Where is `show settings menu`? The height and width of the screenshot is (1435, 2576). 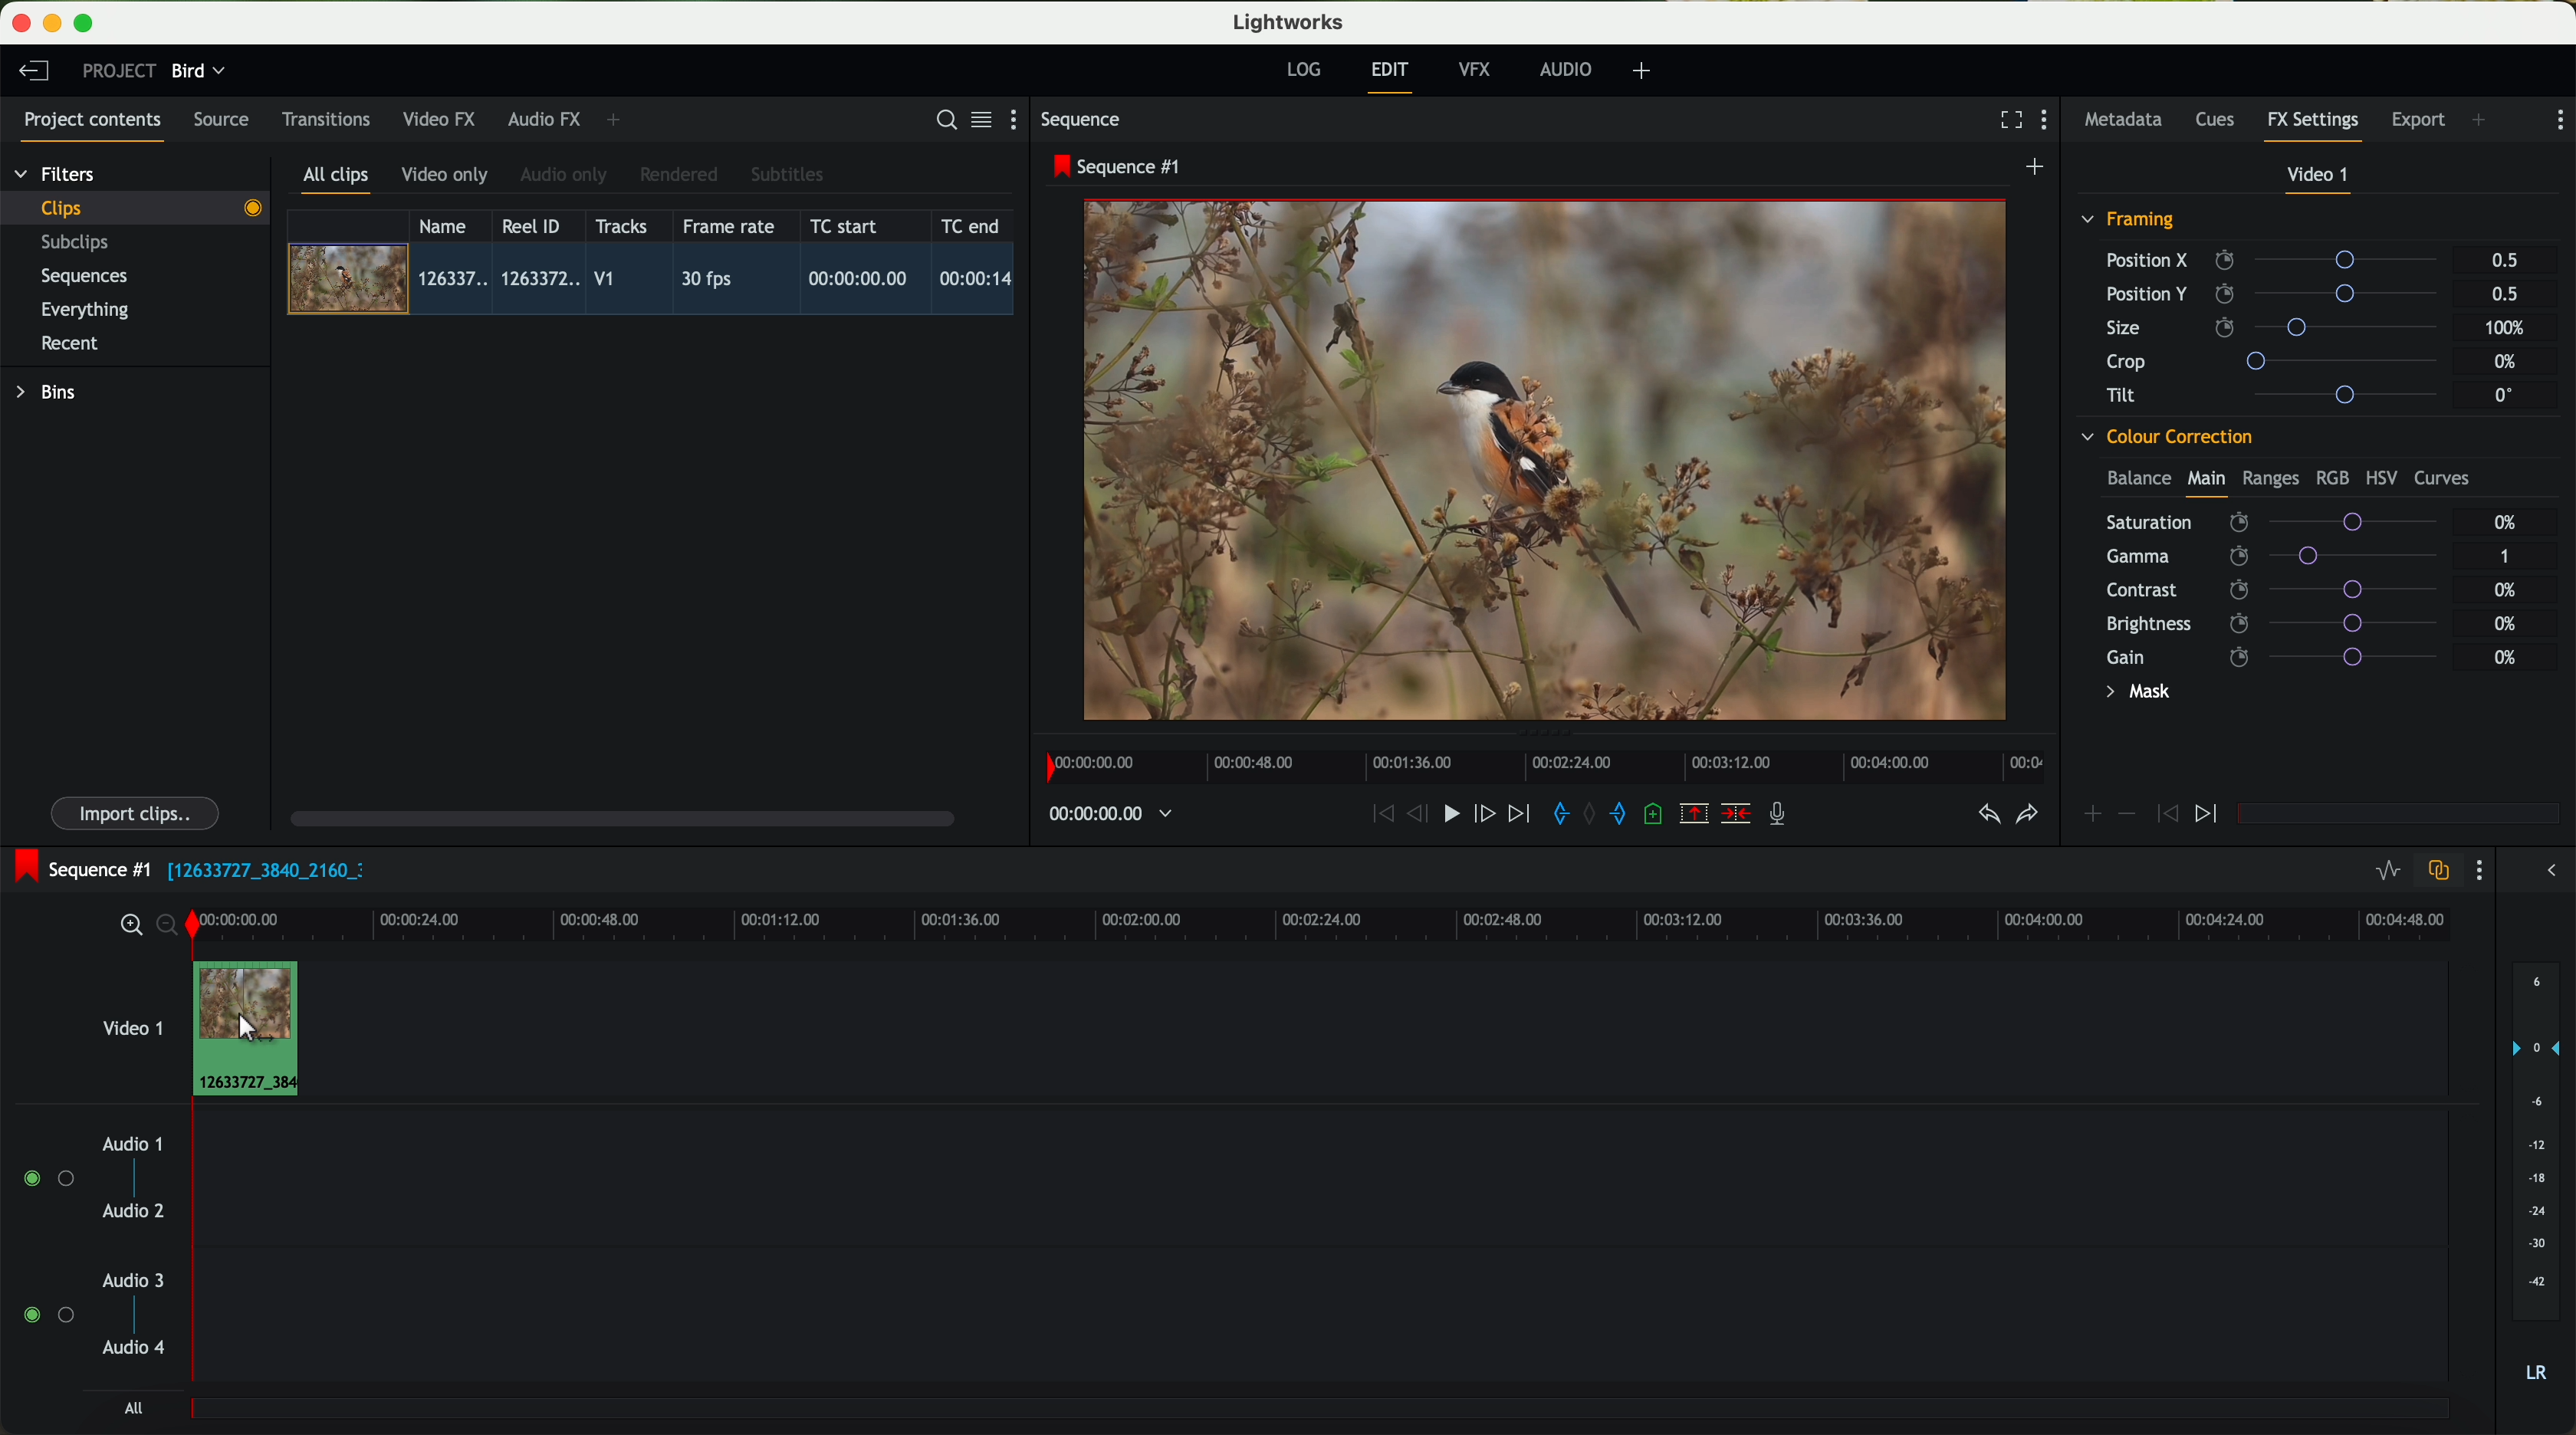
show settings menu is located at coordinates (1022, 119).